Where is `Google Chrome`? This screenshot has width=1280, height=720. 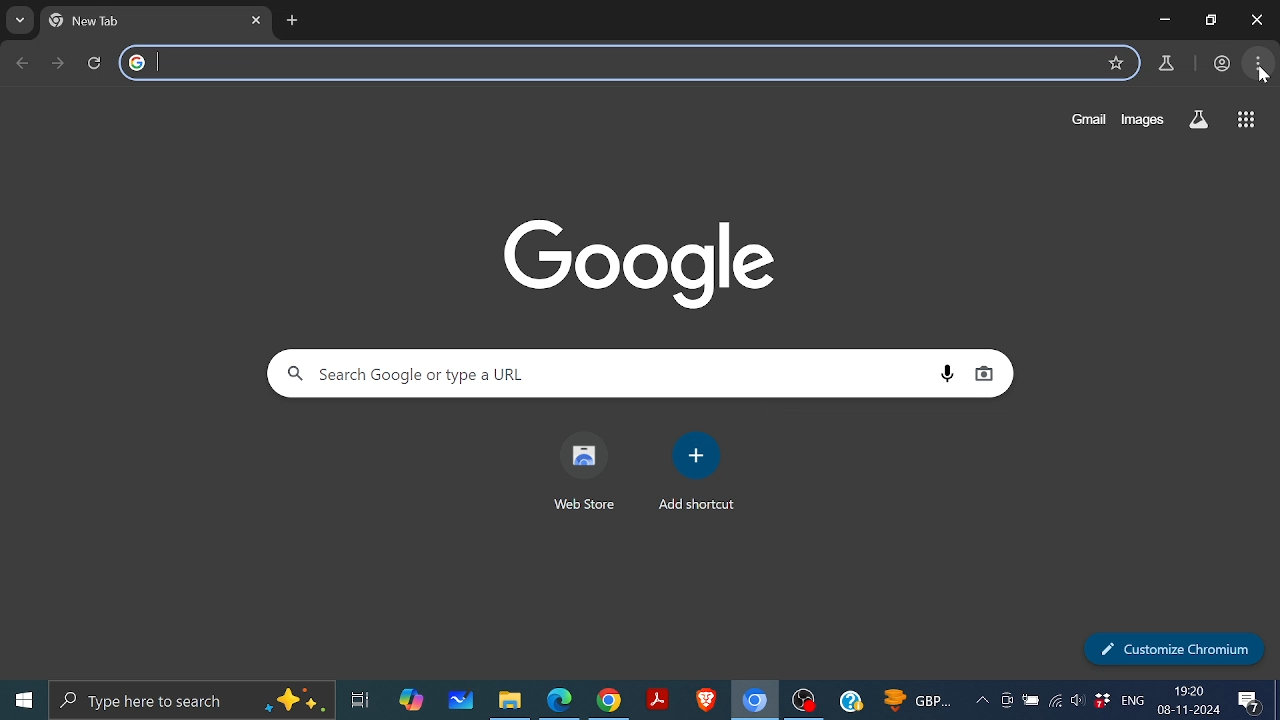
Google Chrome is located at coordinates (607, 700).